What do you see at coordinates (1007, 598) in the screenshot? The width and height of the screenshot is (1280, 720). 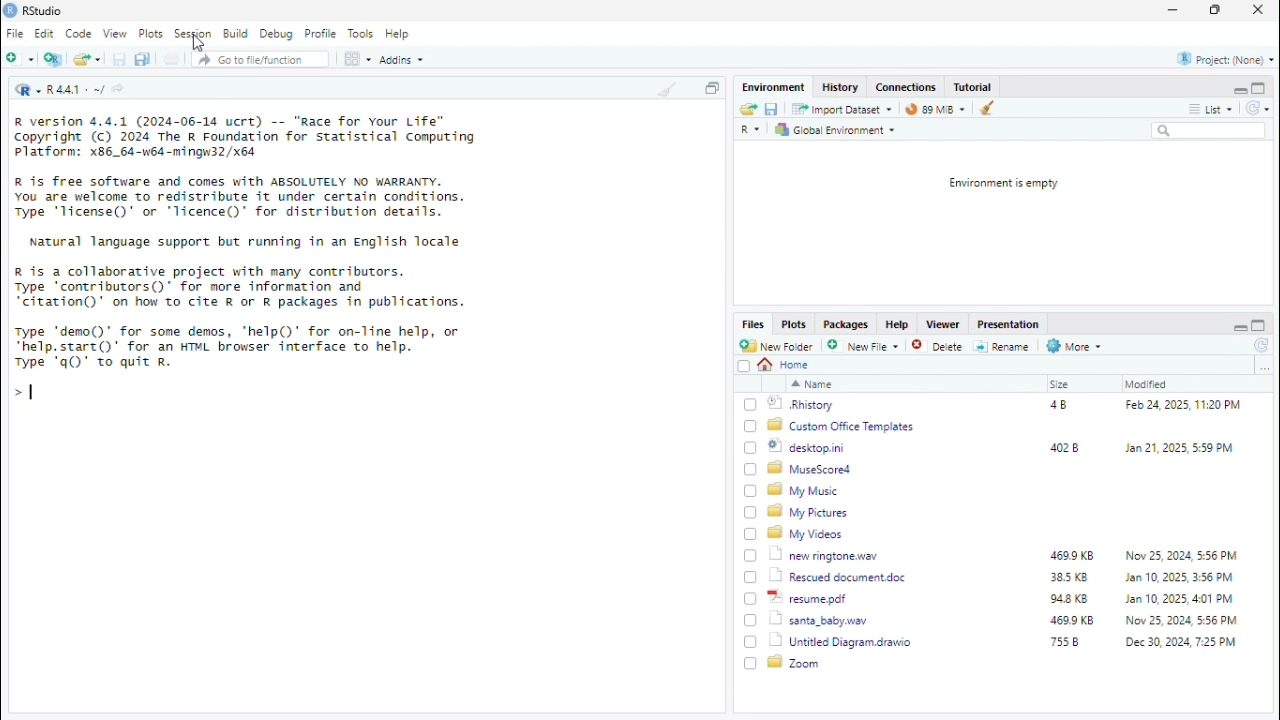 I see `resme.pdf 94.8KB Jan 10, 2025, 401 PM` at bounding box center [1007, 598].